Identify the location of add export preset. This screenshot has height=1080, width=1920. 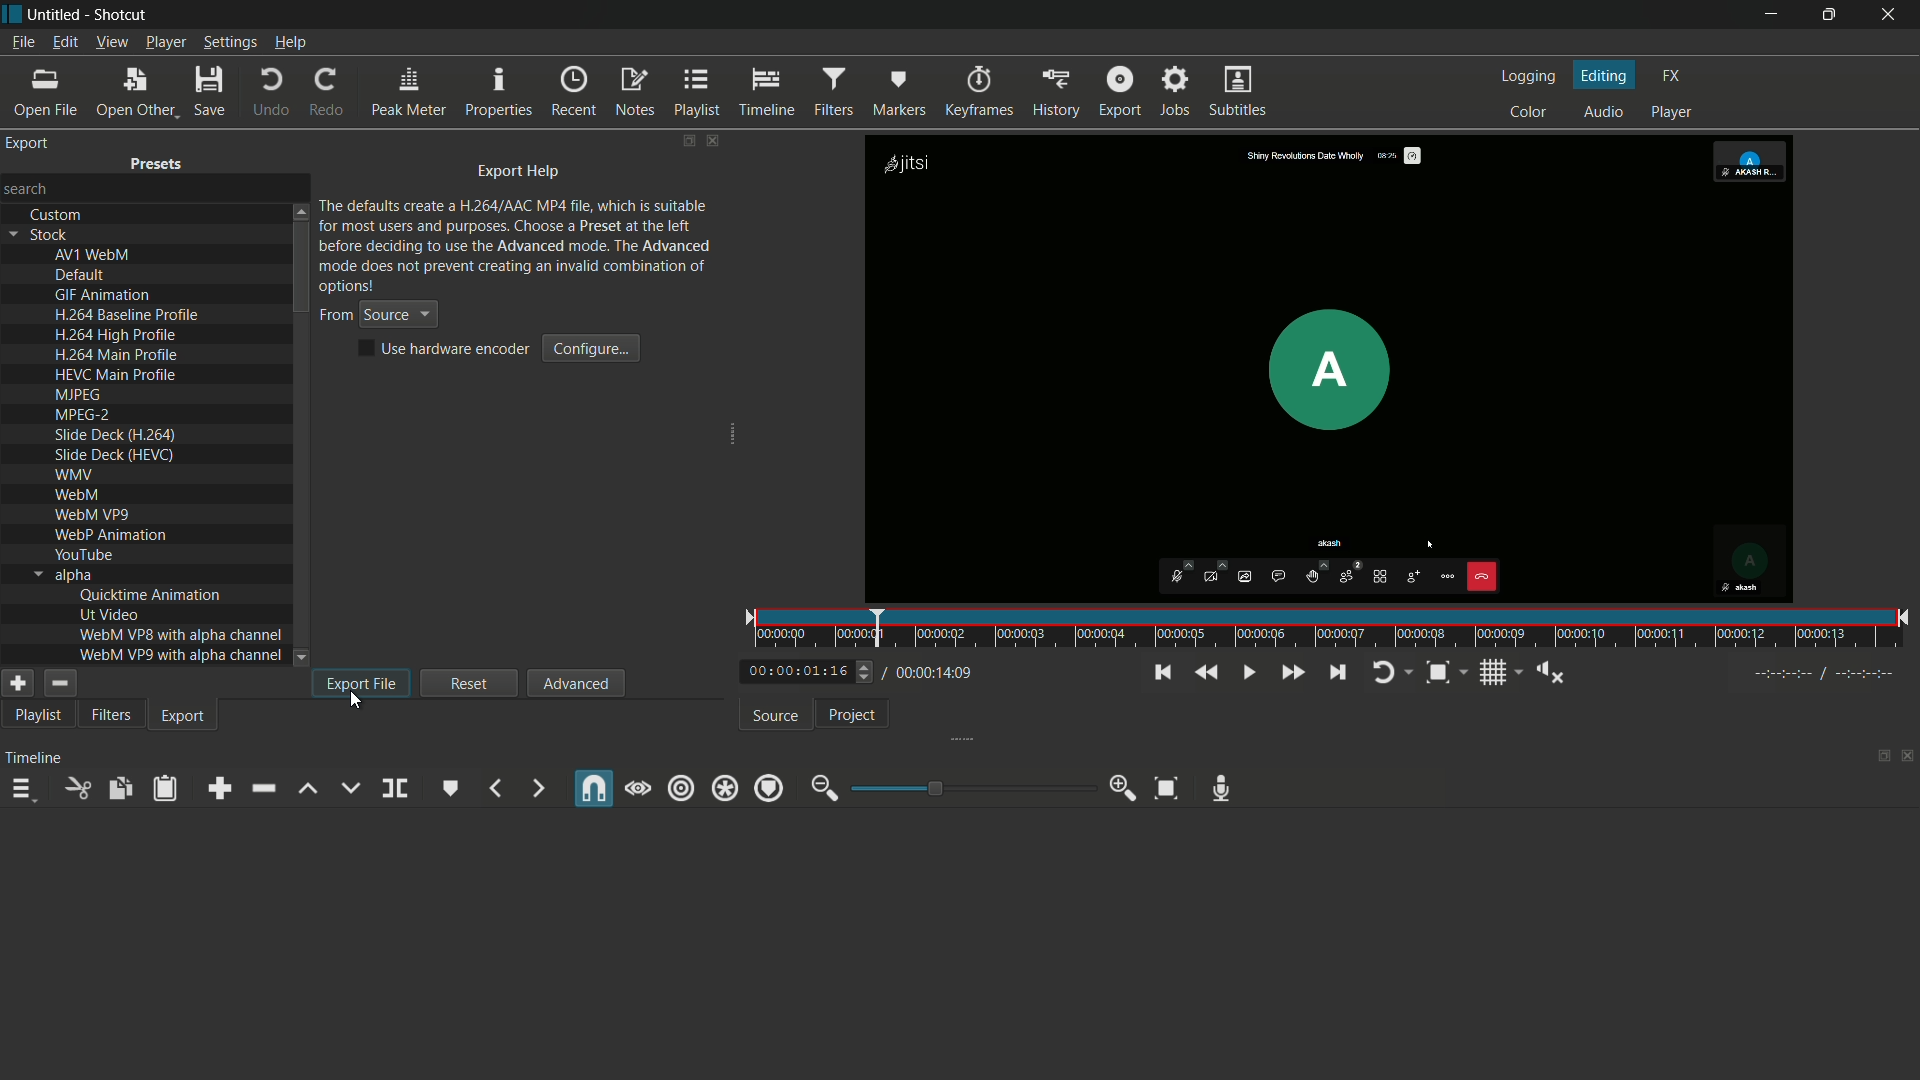
(19, 684).